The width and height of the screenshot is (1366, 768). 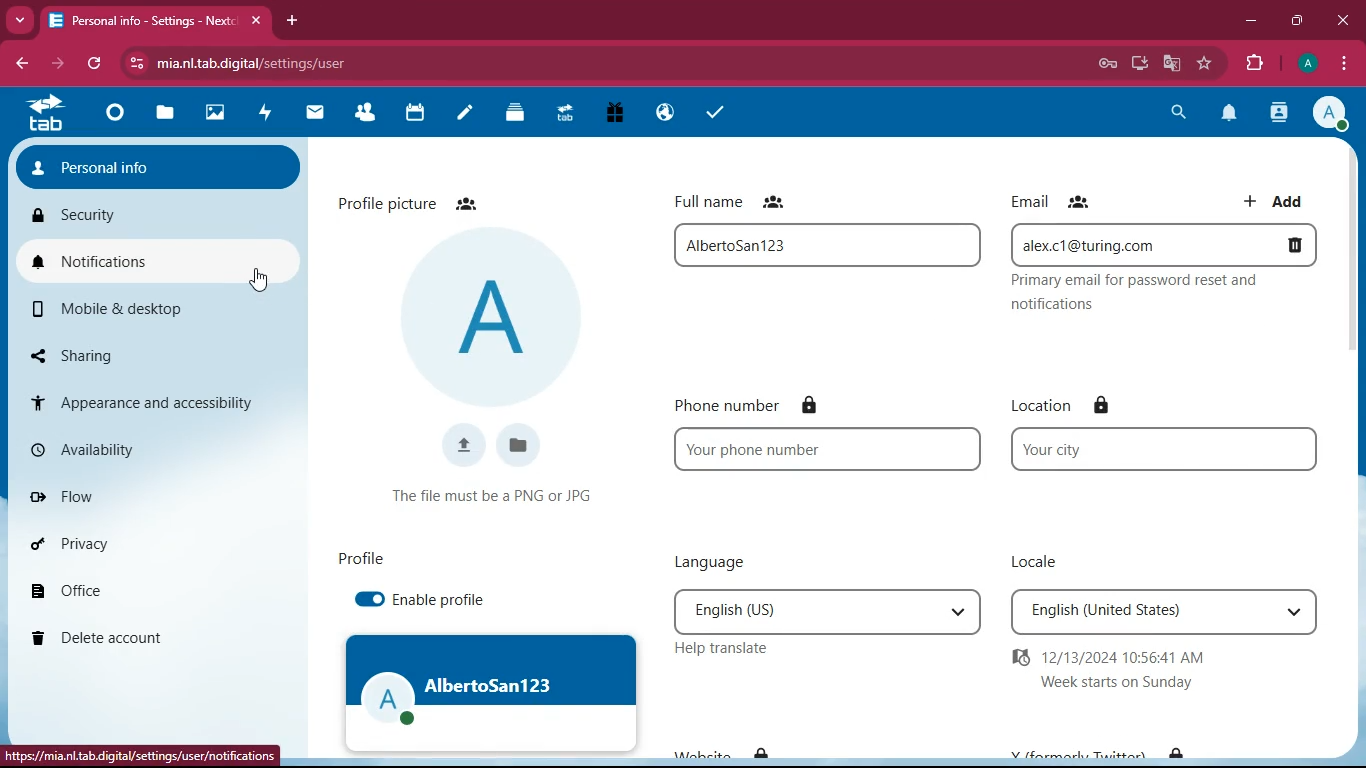 I want to click on favourite, so click(x=1206, y=63).